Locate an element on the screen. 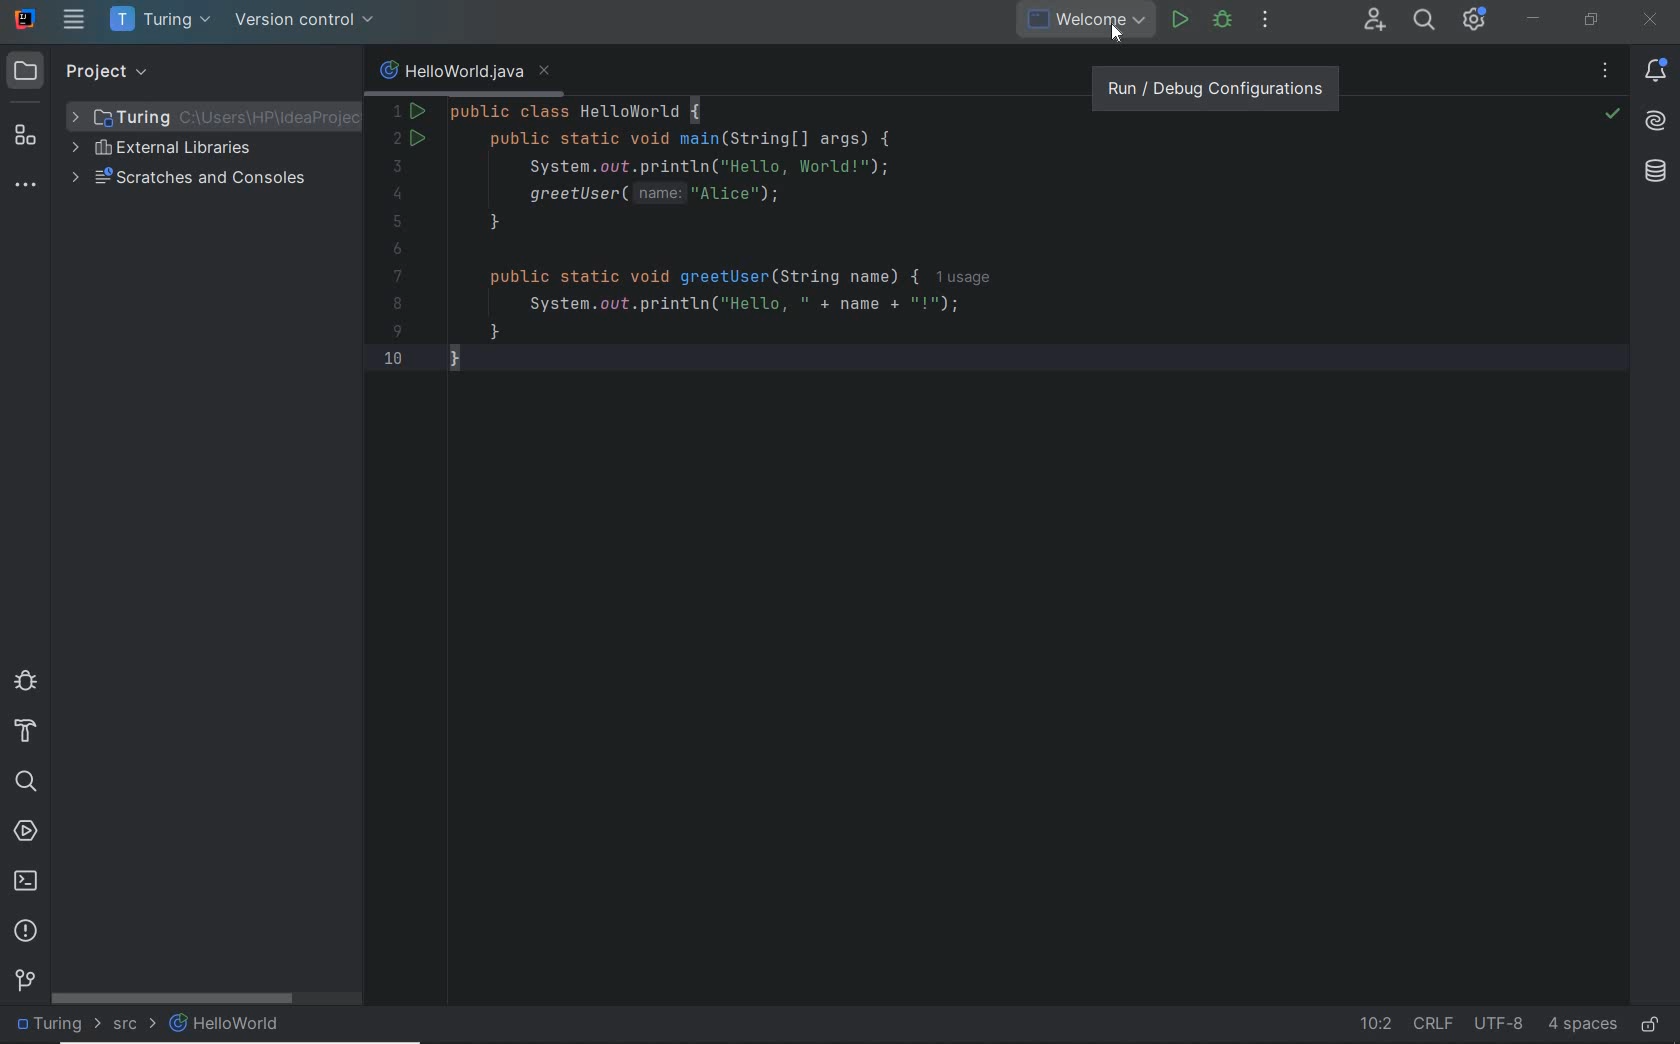 This screenshot has width=1680, height=1044. line separator is located at coordinates (1433, 1023).